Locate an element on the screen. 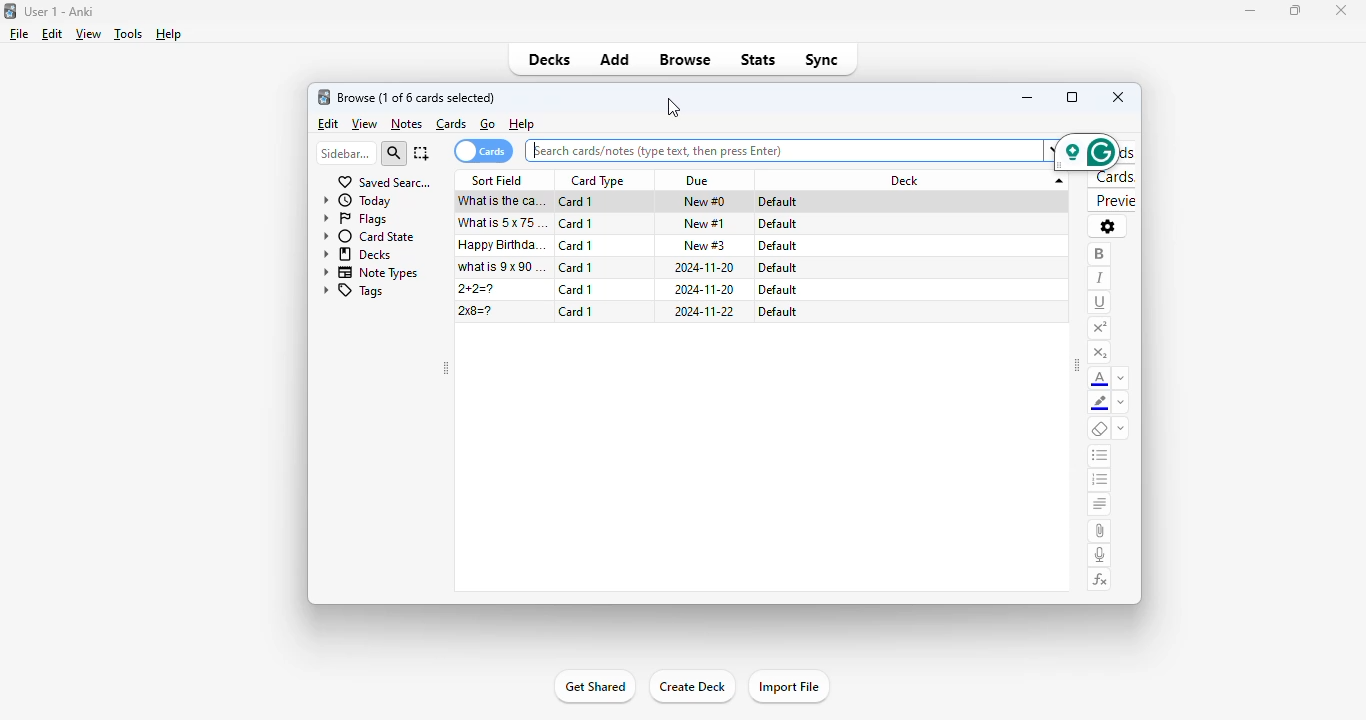 This screenshot has height=720, width=1366. note types is located at coordinates (369, 273).